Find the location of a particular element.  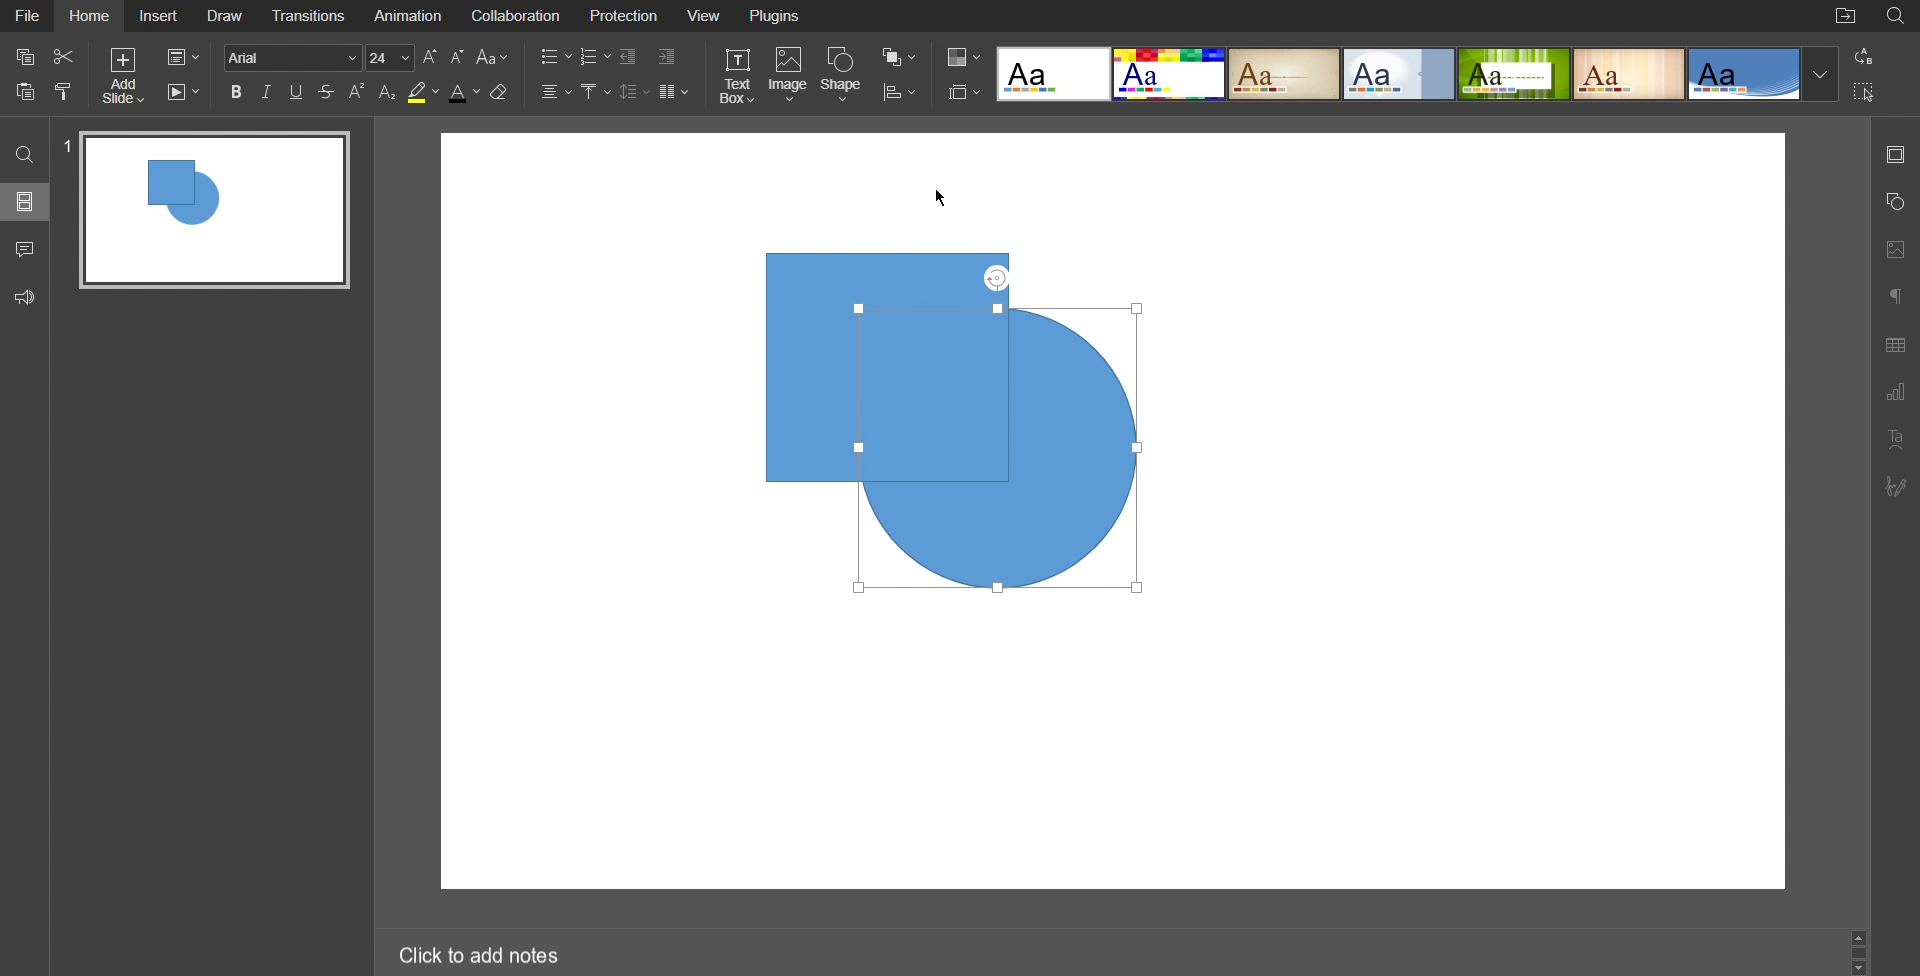

Comments is located at coordinates (23, 251).